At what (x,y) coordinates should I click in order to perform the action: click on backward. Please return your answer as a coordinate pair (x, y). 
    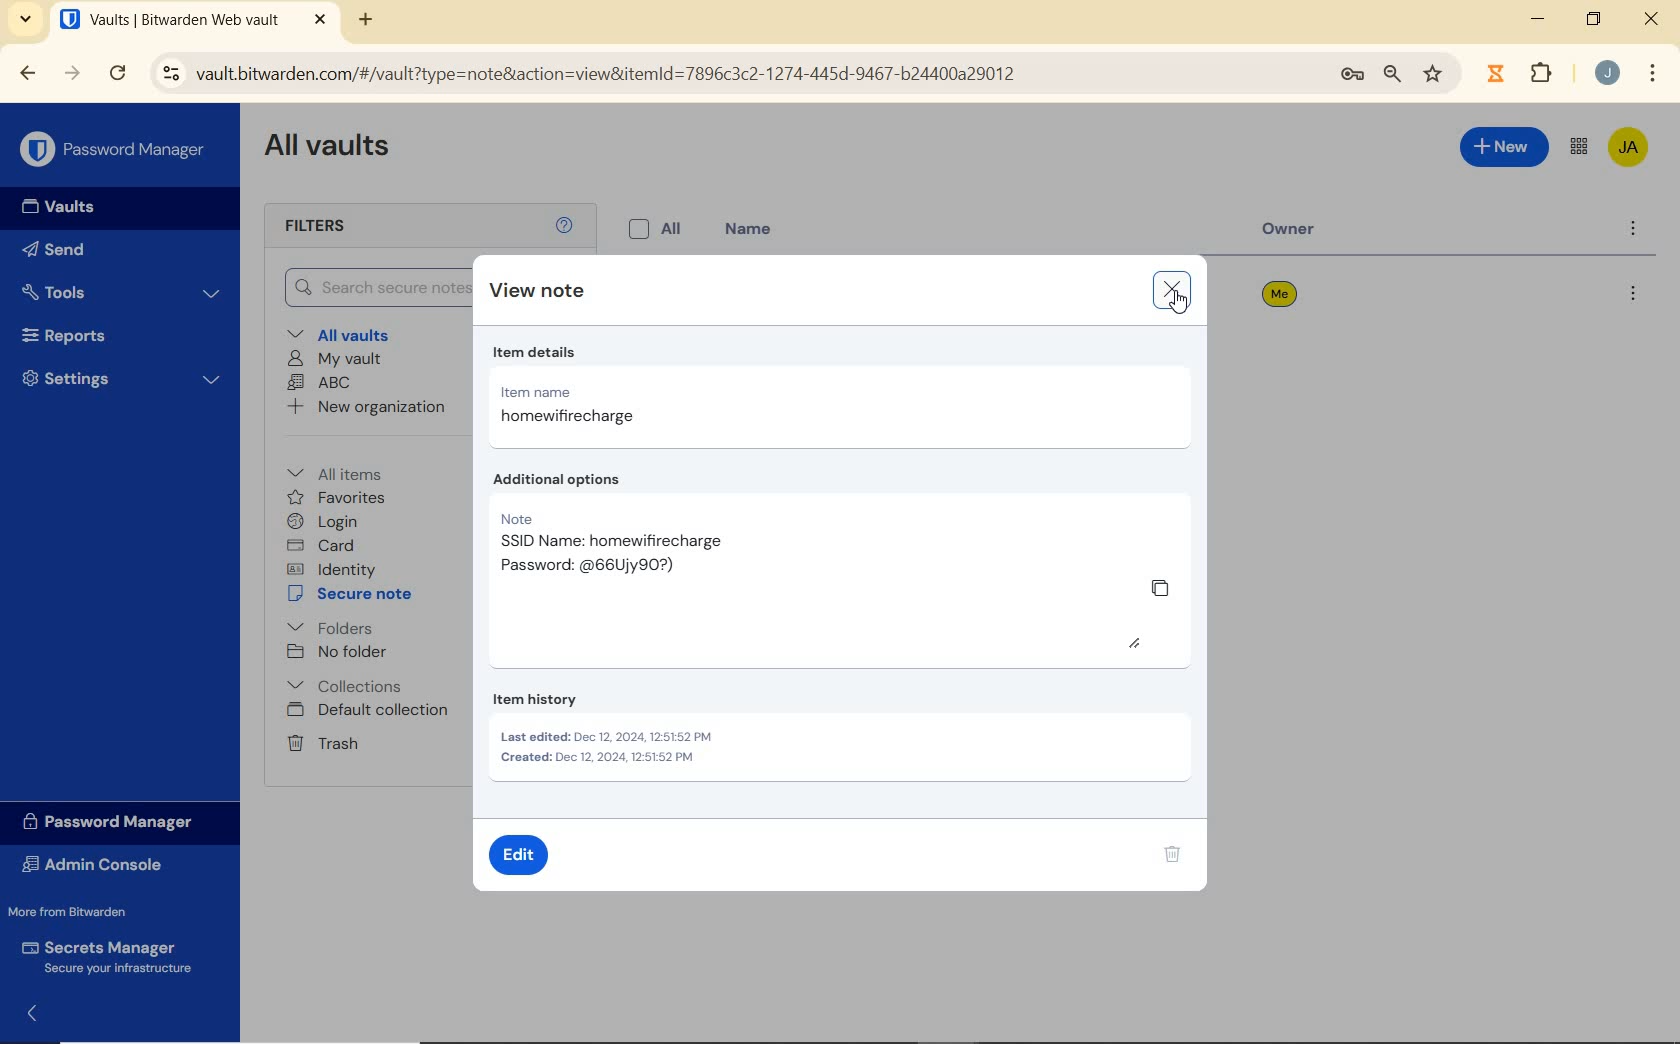
    Looking at the image, I should click on (28, 74).